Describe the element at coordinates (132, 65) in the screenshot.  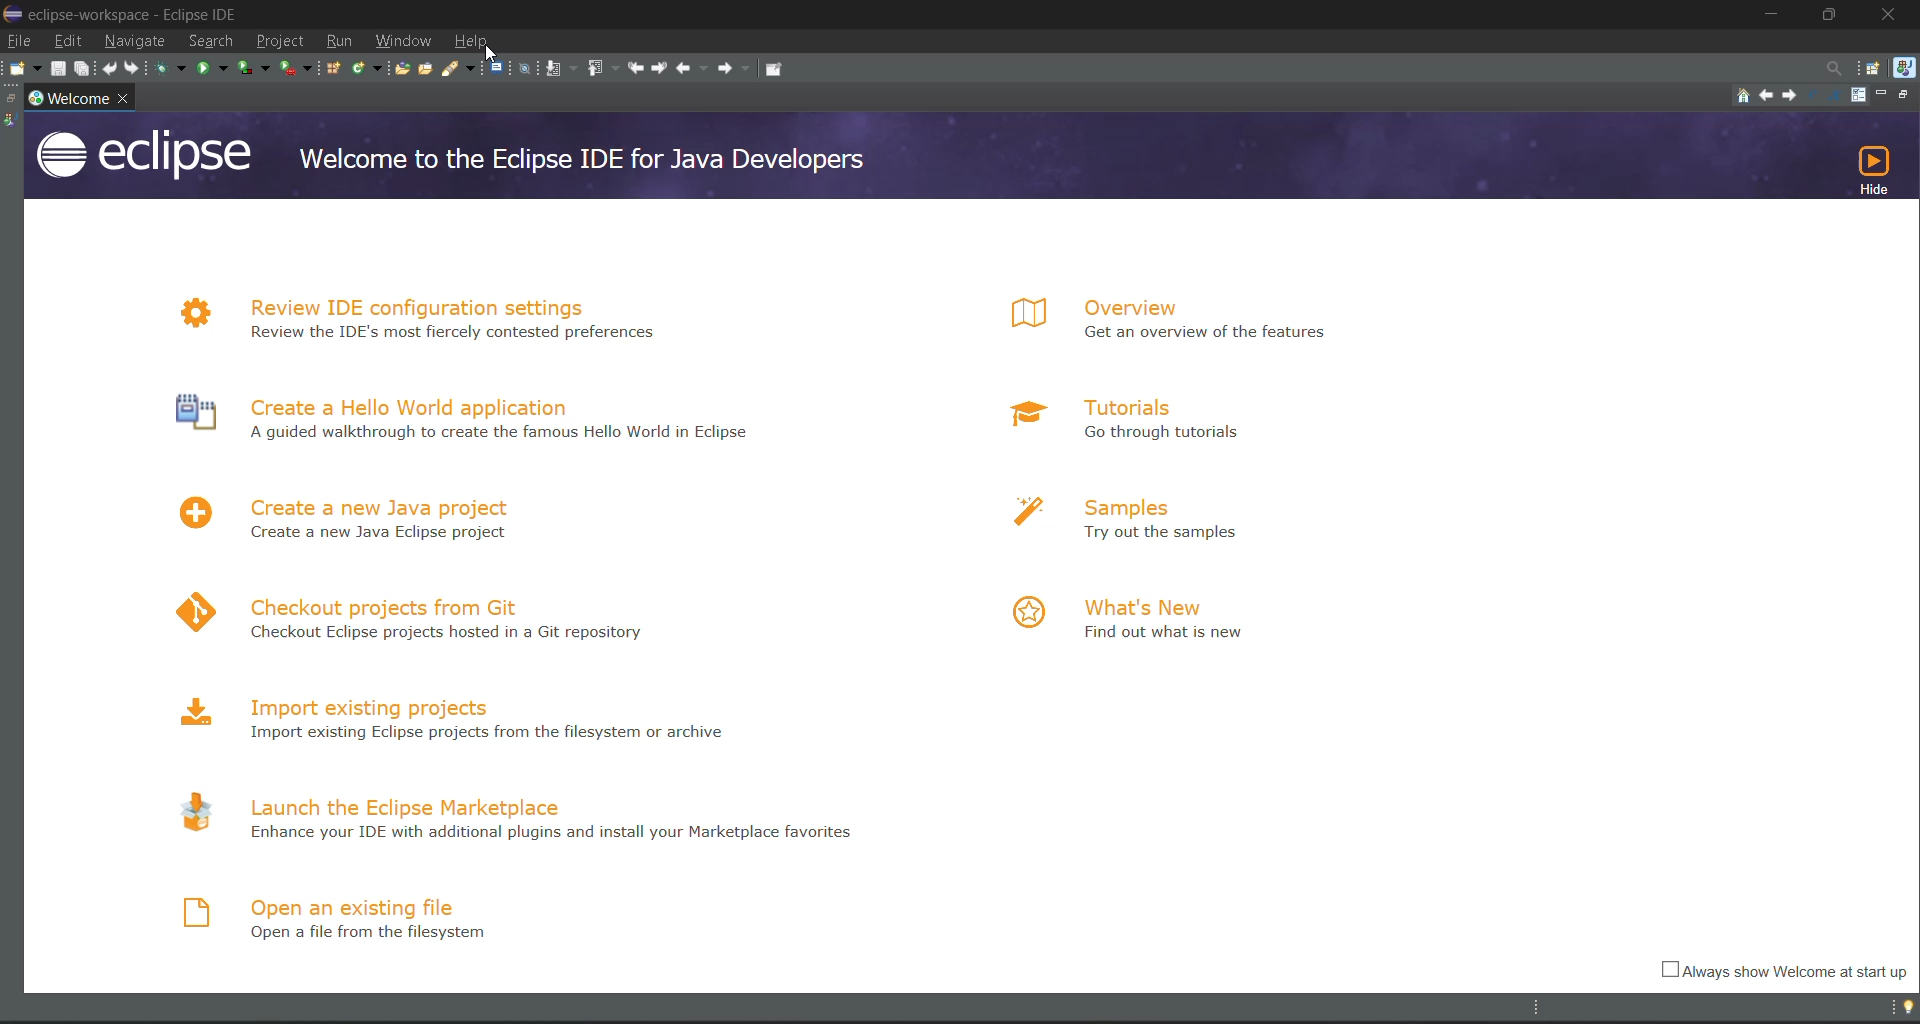
I see `redo` at that location.